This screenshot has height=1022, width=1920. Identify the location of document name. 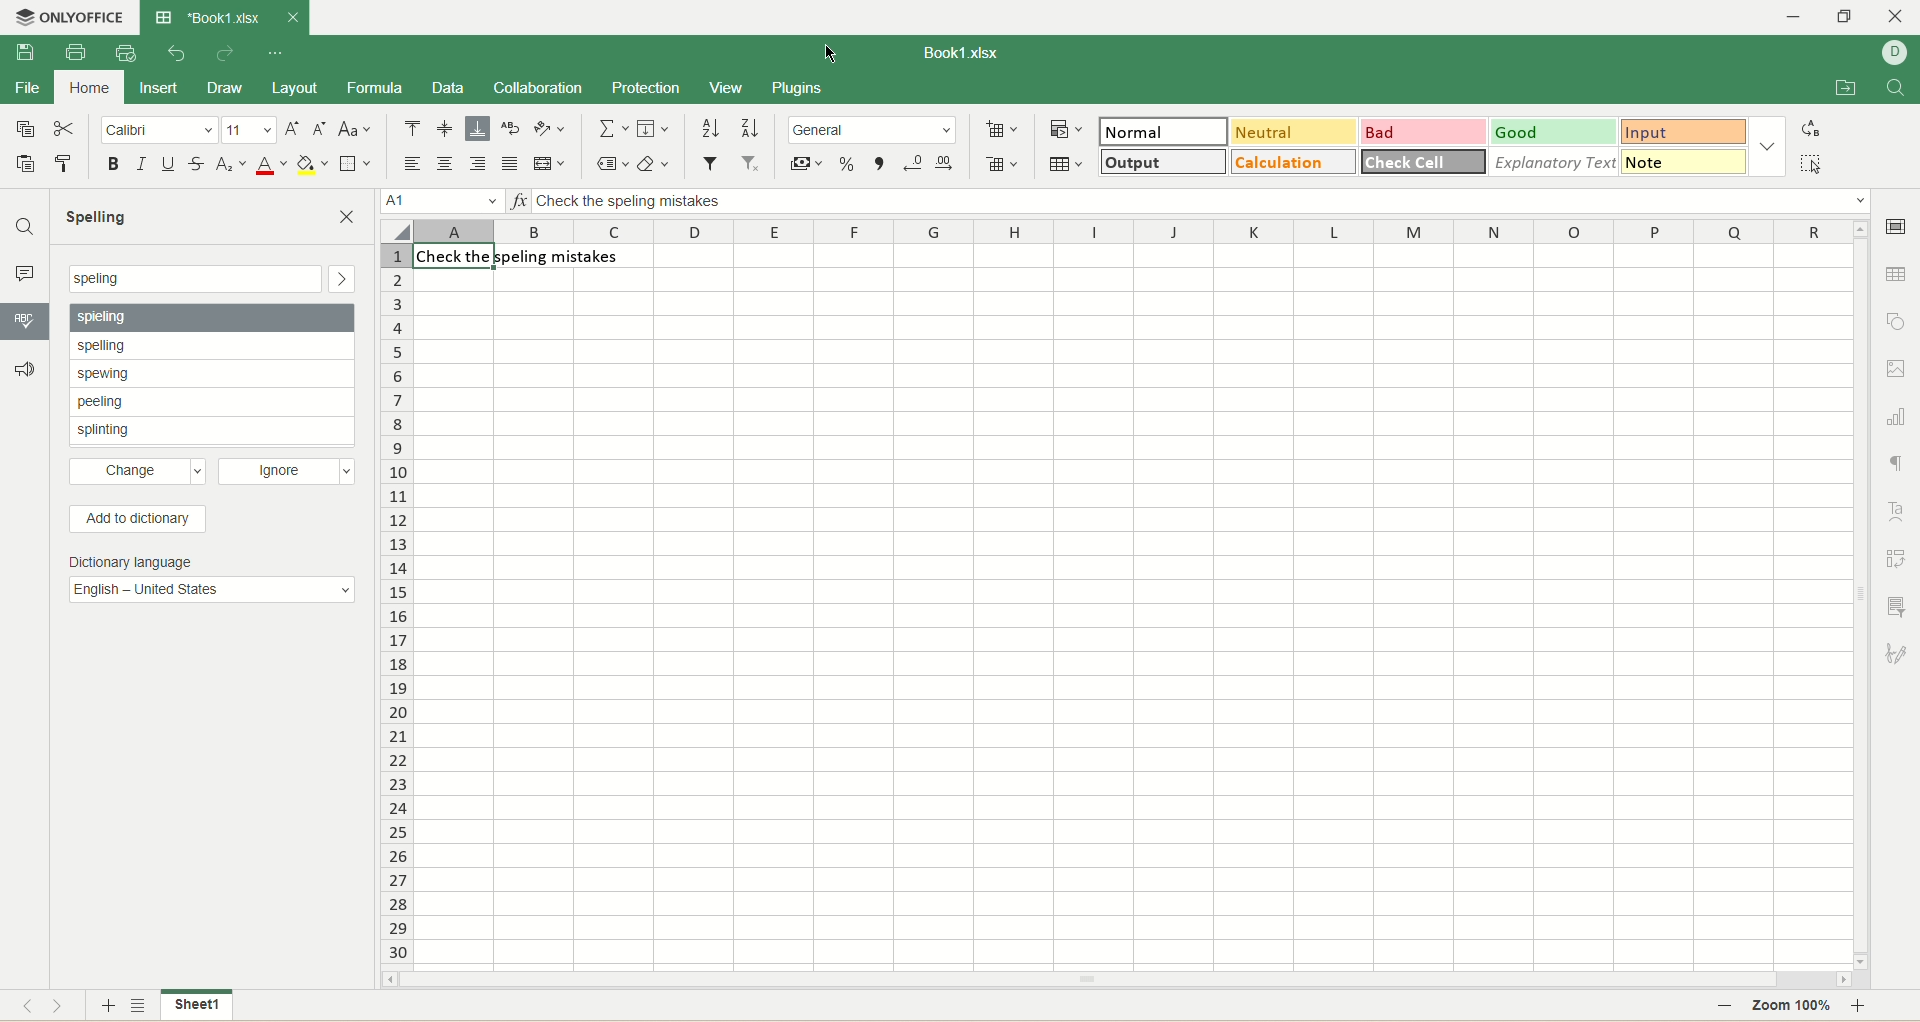
(961, 53).